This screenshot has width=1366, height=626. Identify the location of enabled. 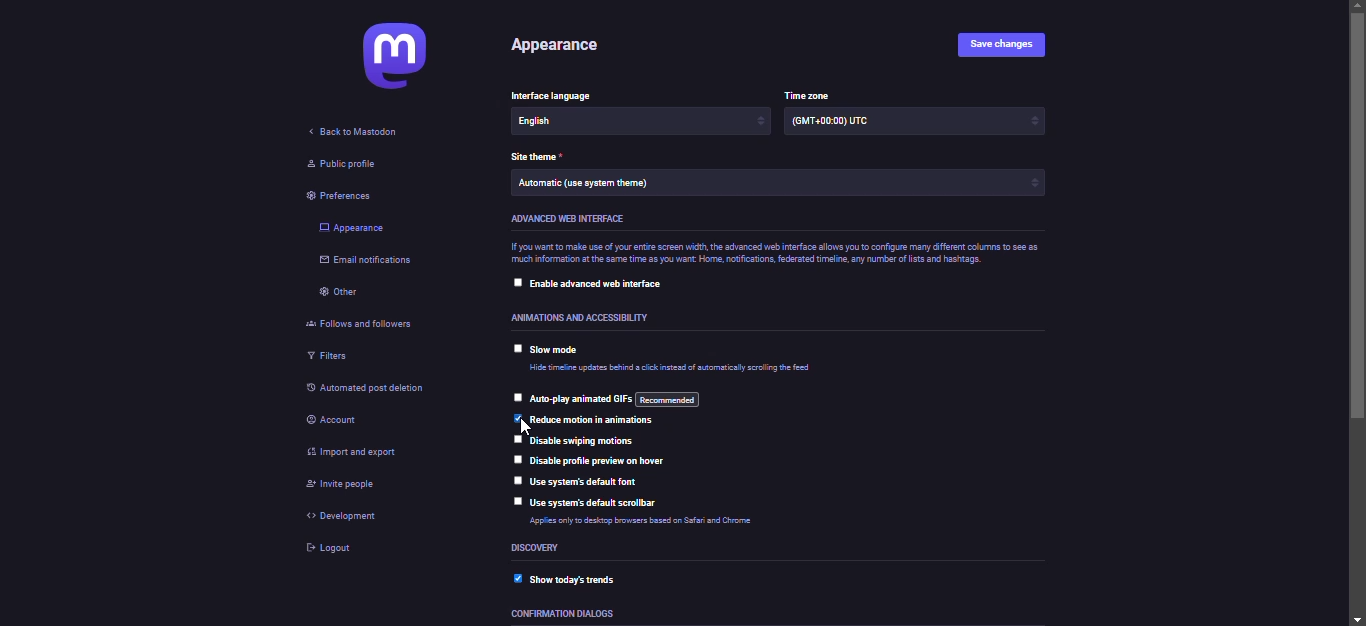
(517, 417).